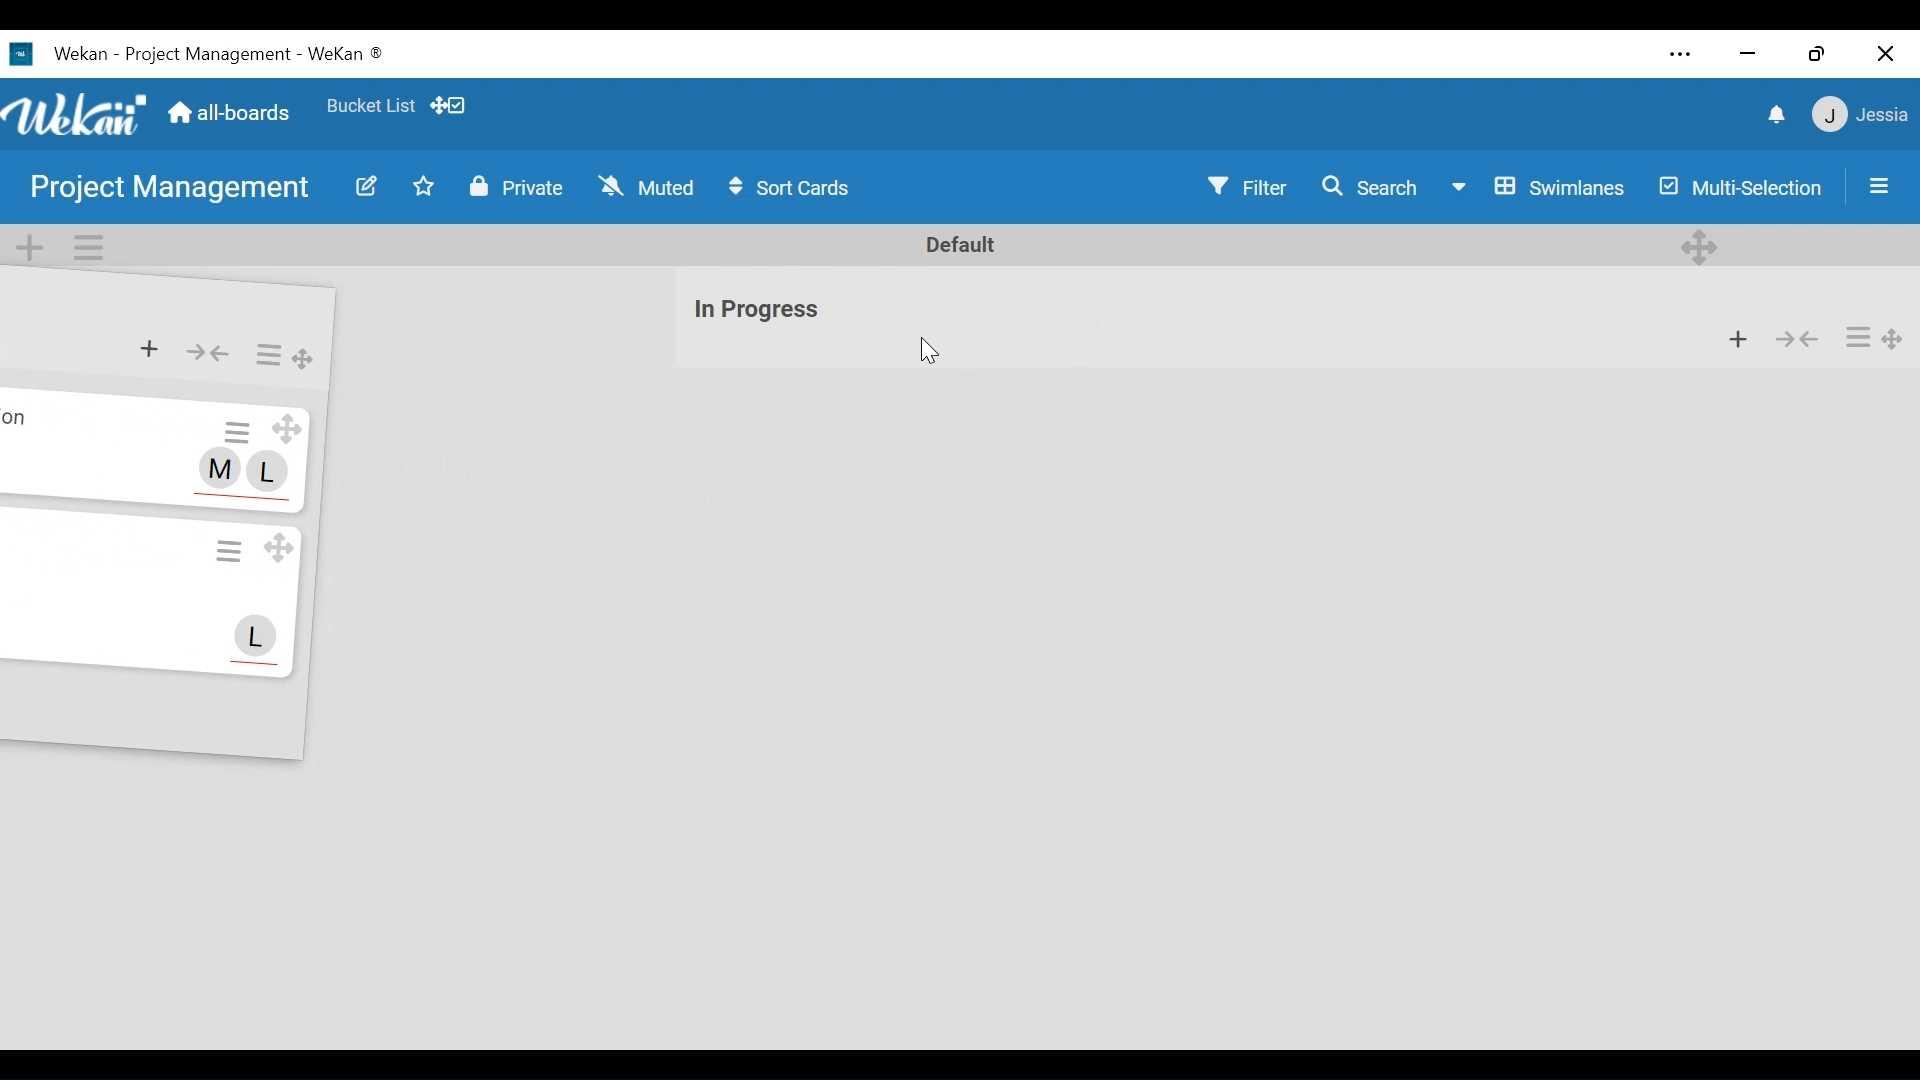  Describe the element at coordinates (1738, 339) in the screenshot. I see `Add card to the top of list` at that location.